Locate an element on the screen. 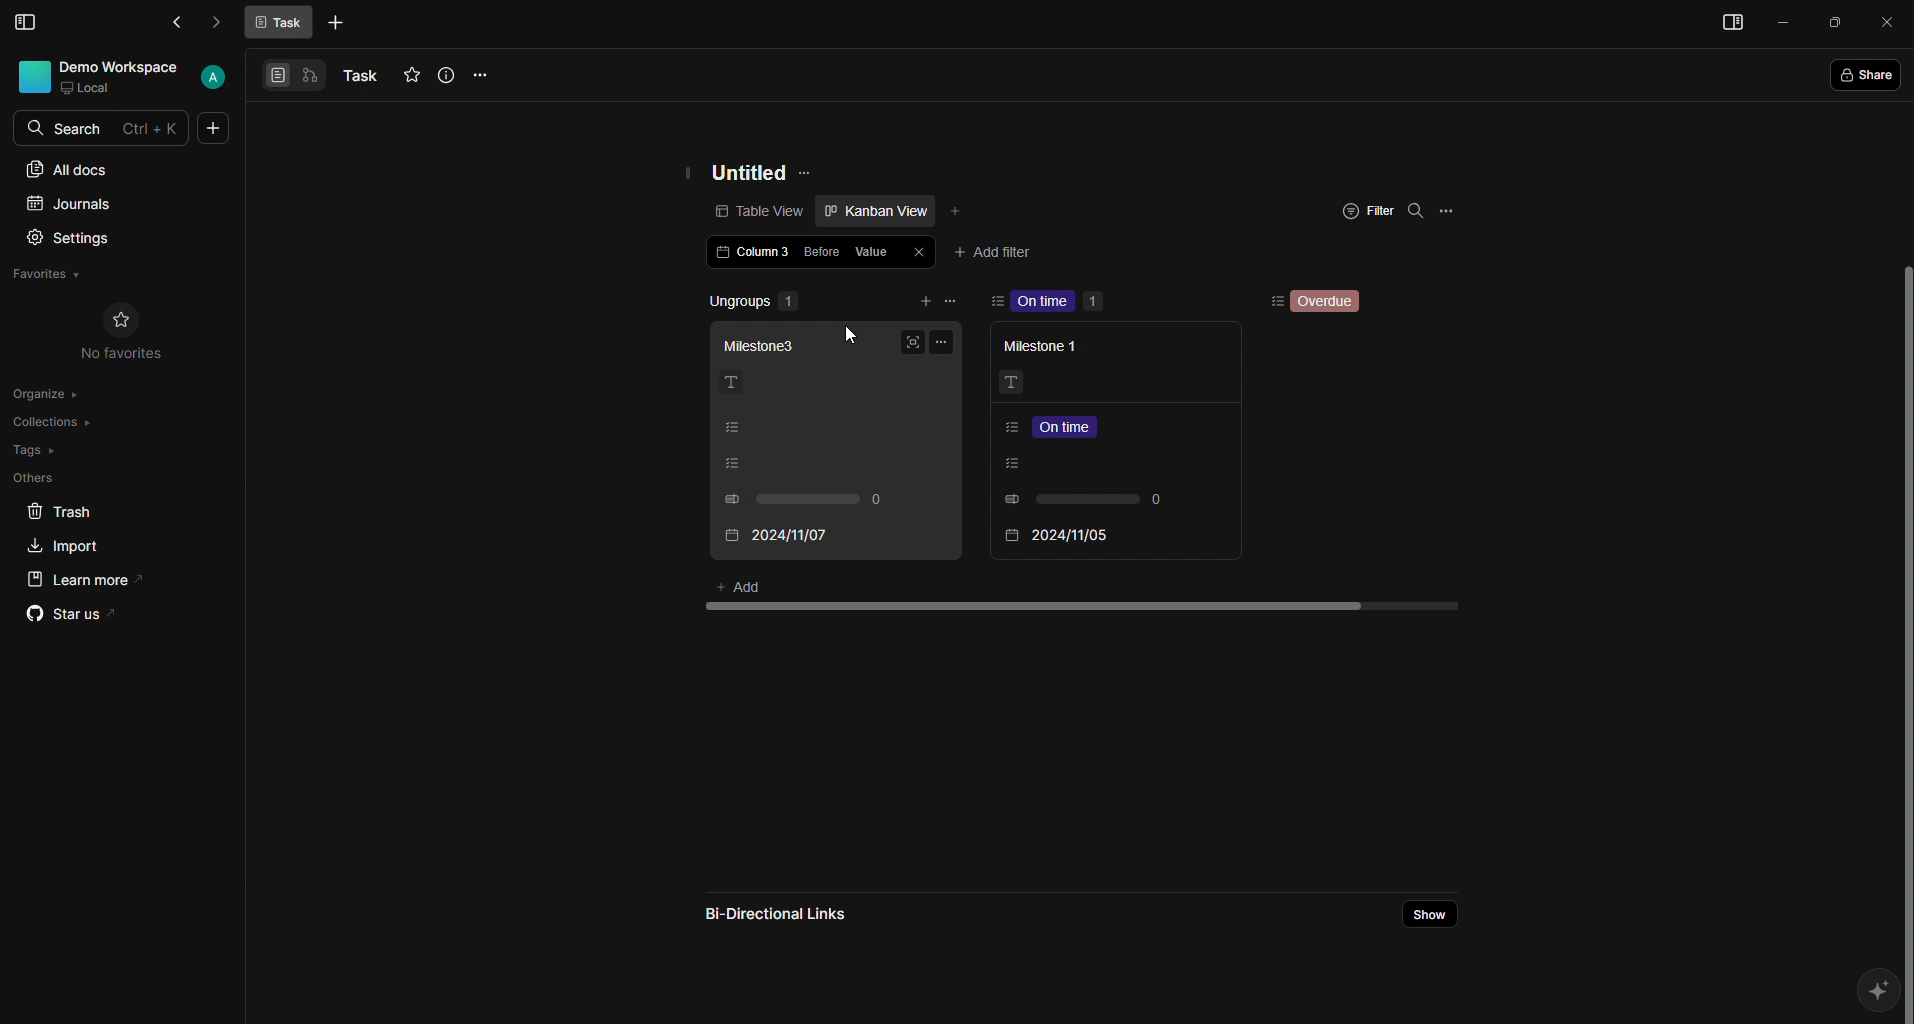  Favourites is located at coordinates (411, 74).